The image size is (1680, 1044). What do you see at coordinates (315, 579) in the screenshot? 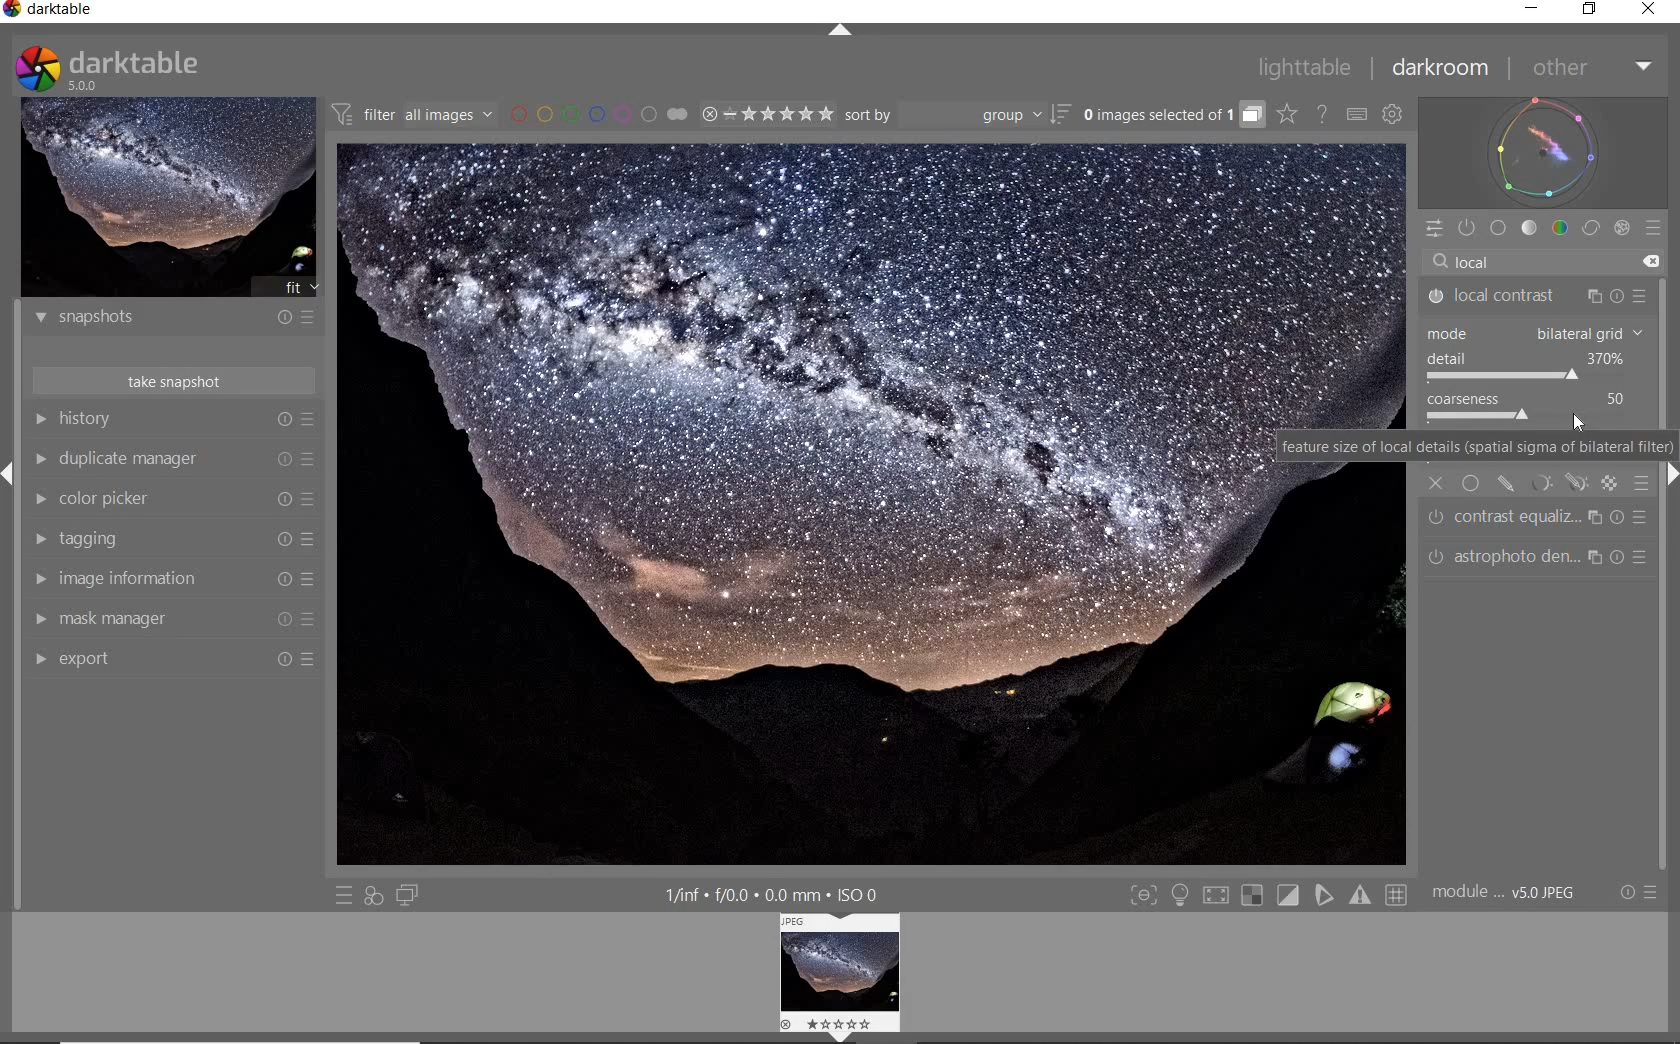
I see `Presets and preferences` at bounding box center [315, 579].